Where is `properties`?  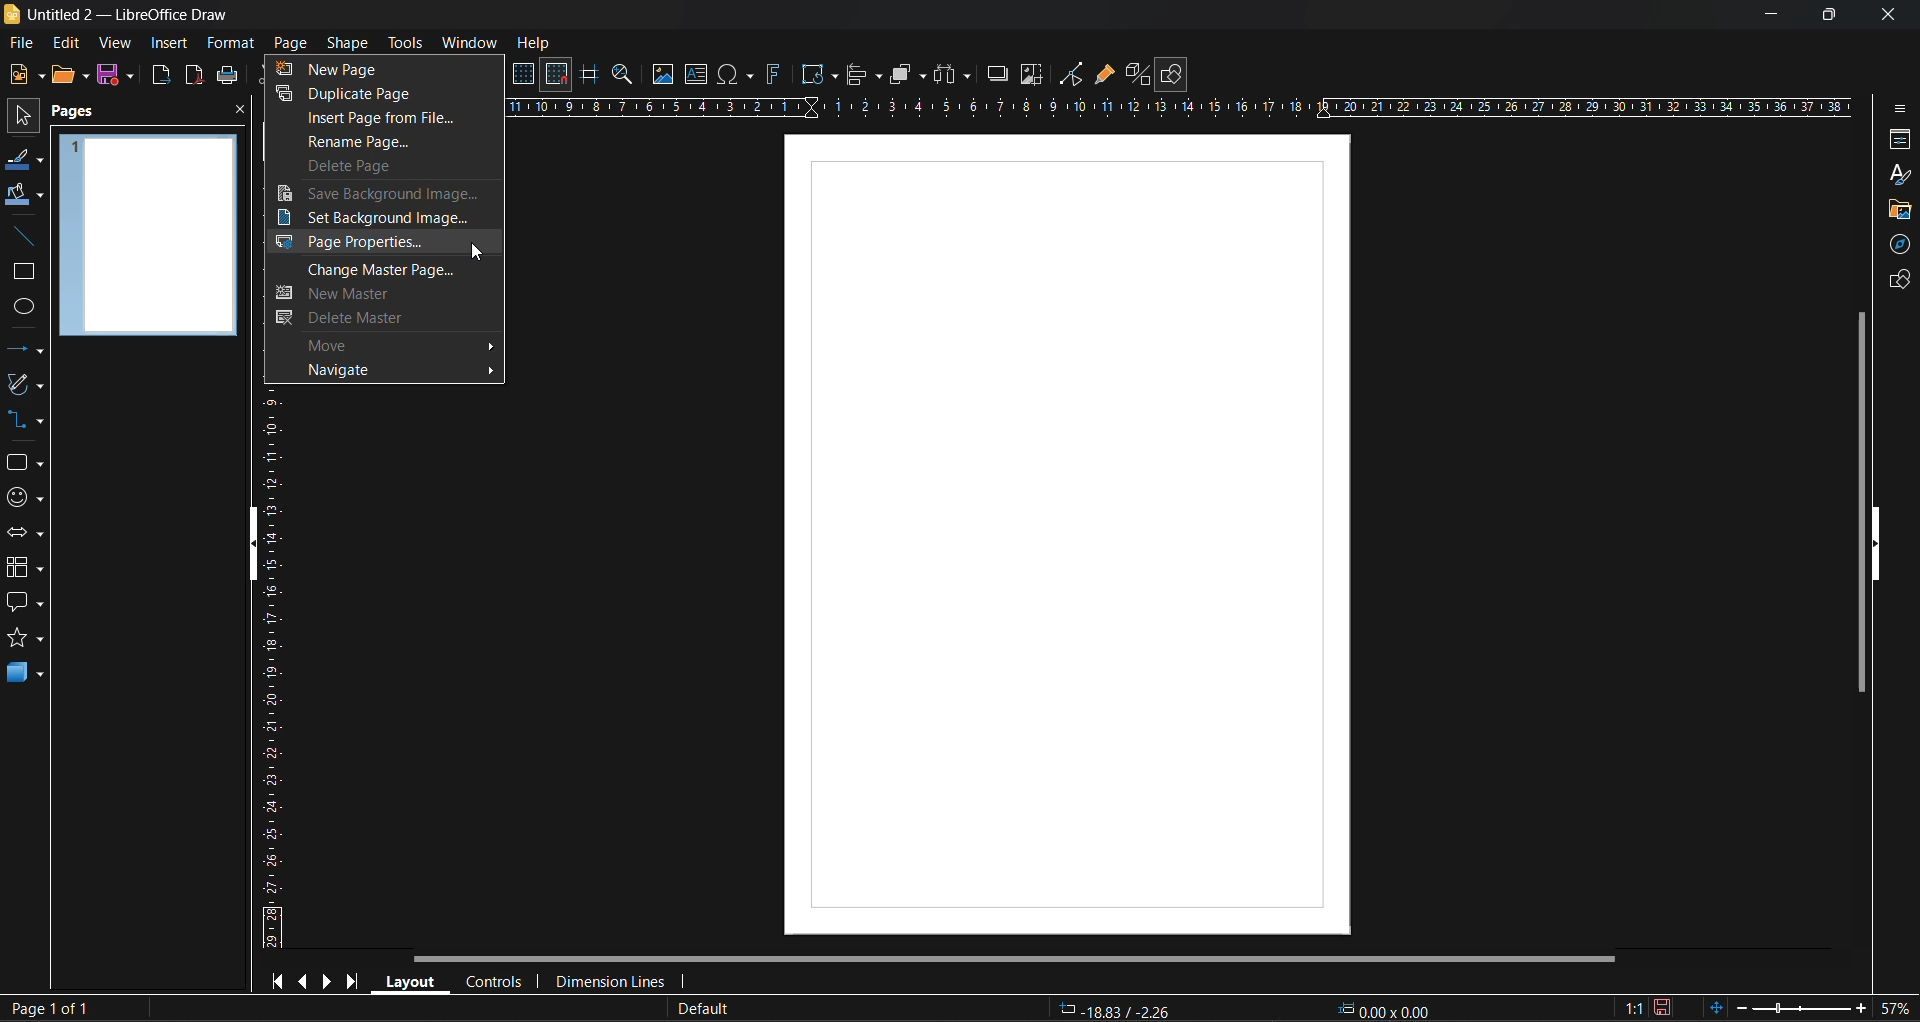
properties is located at coordinates (1898, 138).